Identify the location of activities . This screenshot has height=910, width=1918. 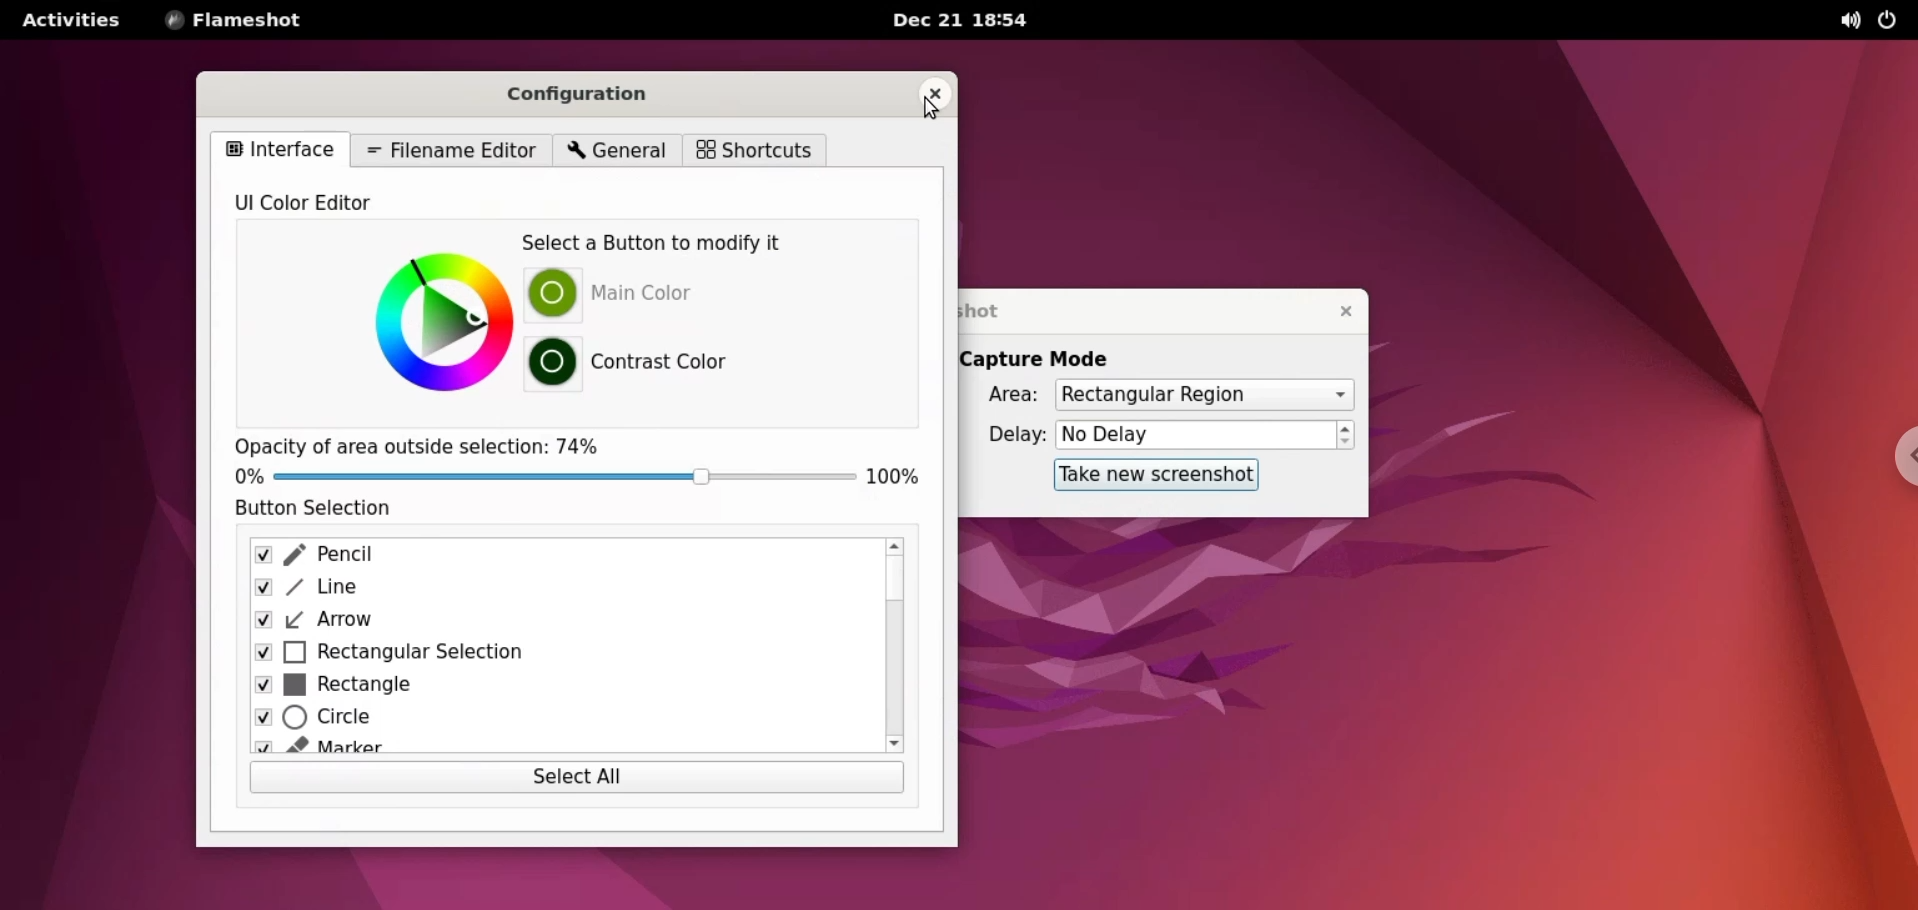
(69, 20).